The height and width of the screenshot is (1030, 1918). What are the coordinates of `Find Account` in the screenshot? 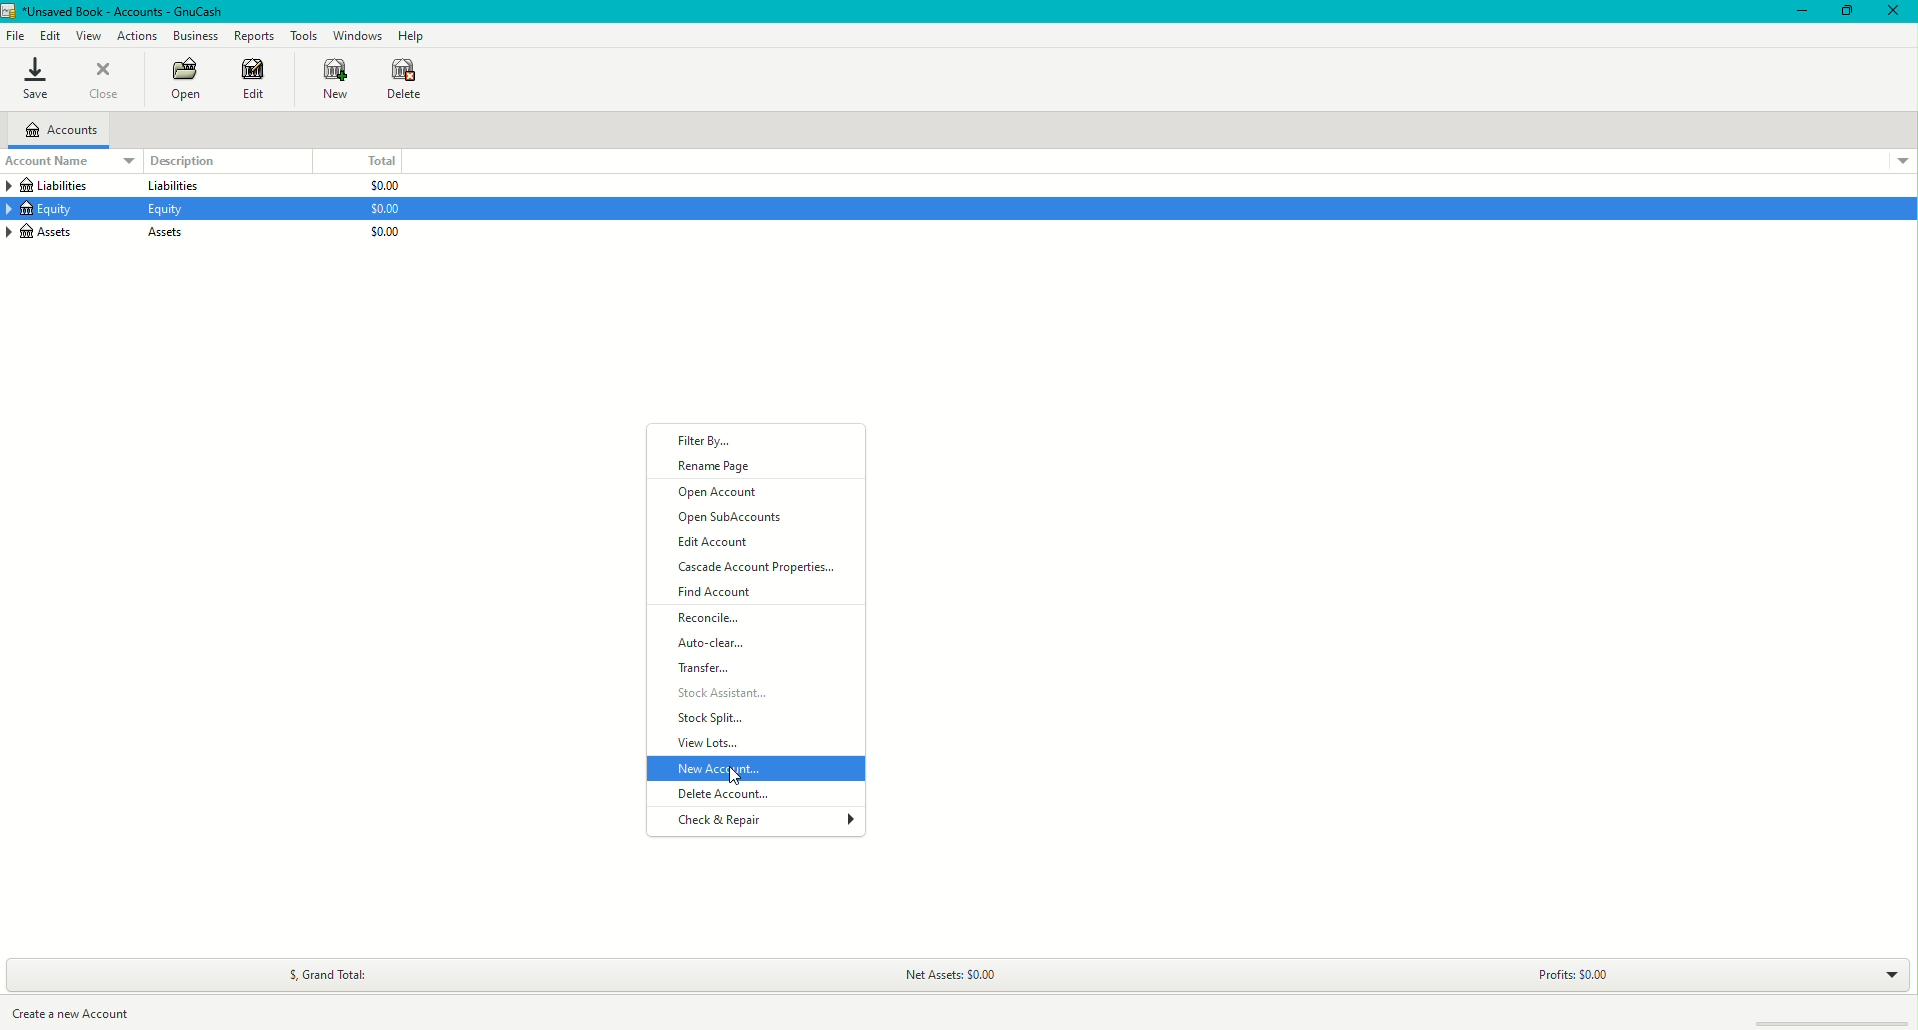 It's located at (719, 591).